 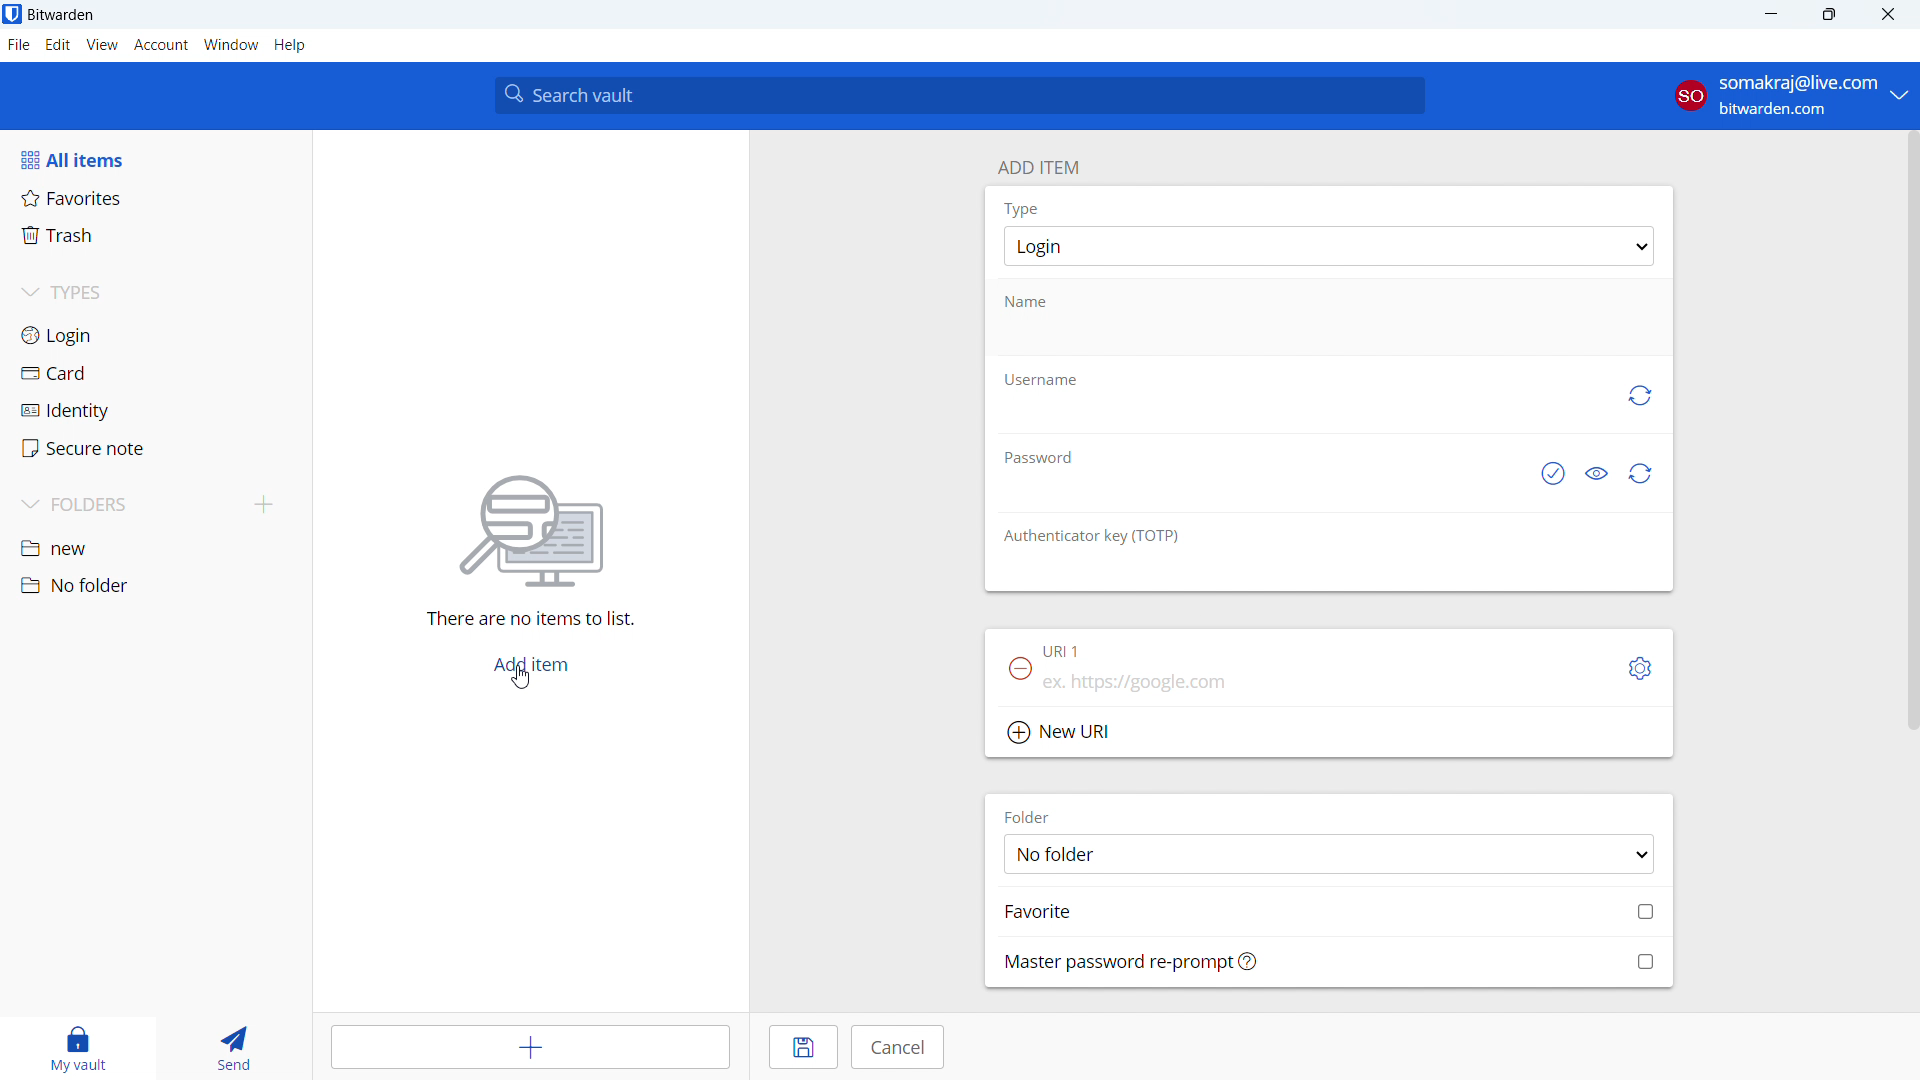 I want to click on generate username, so click(x=1638, y=396).